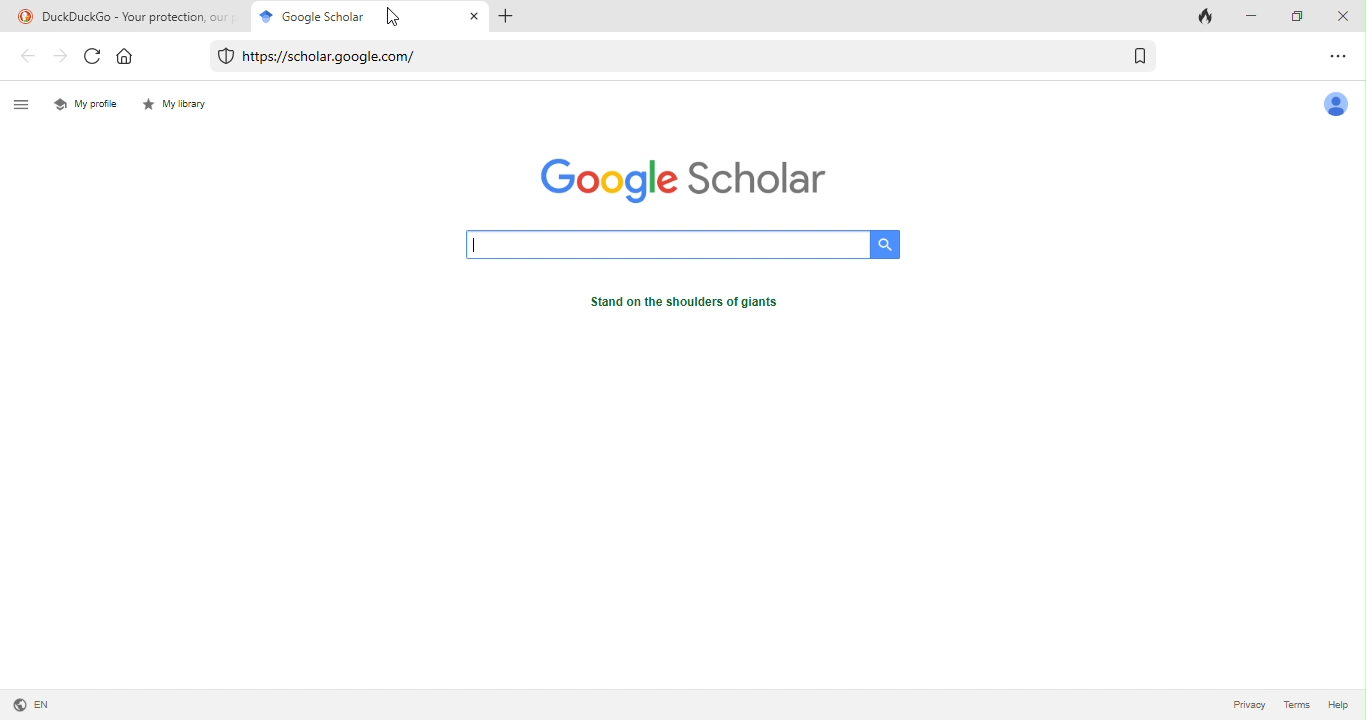 The width and height of the screenshot is (1366, 720). What do you see at coordinates (24, 56) in the screenshot?
I see `back` at bounding box center [24, 56].